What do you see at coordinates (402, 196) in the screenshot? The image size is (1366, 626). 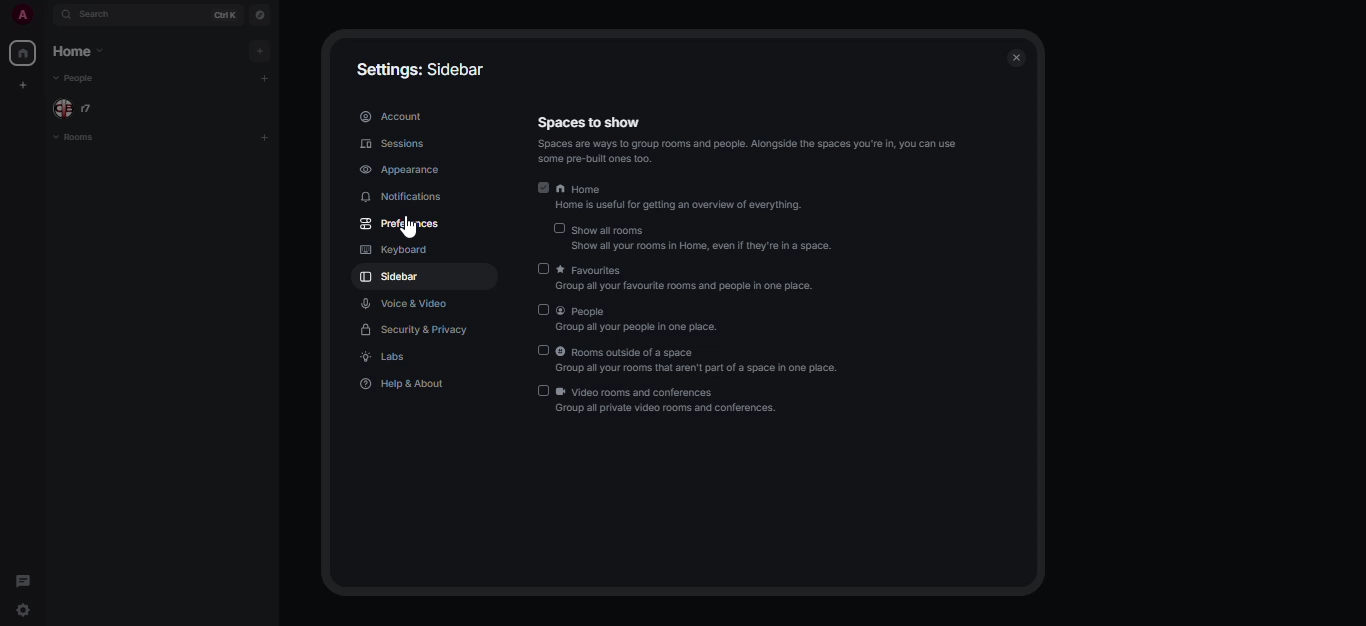 I see `notifications` at bounding box center [402, 196].